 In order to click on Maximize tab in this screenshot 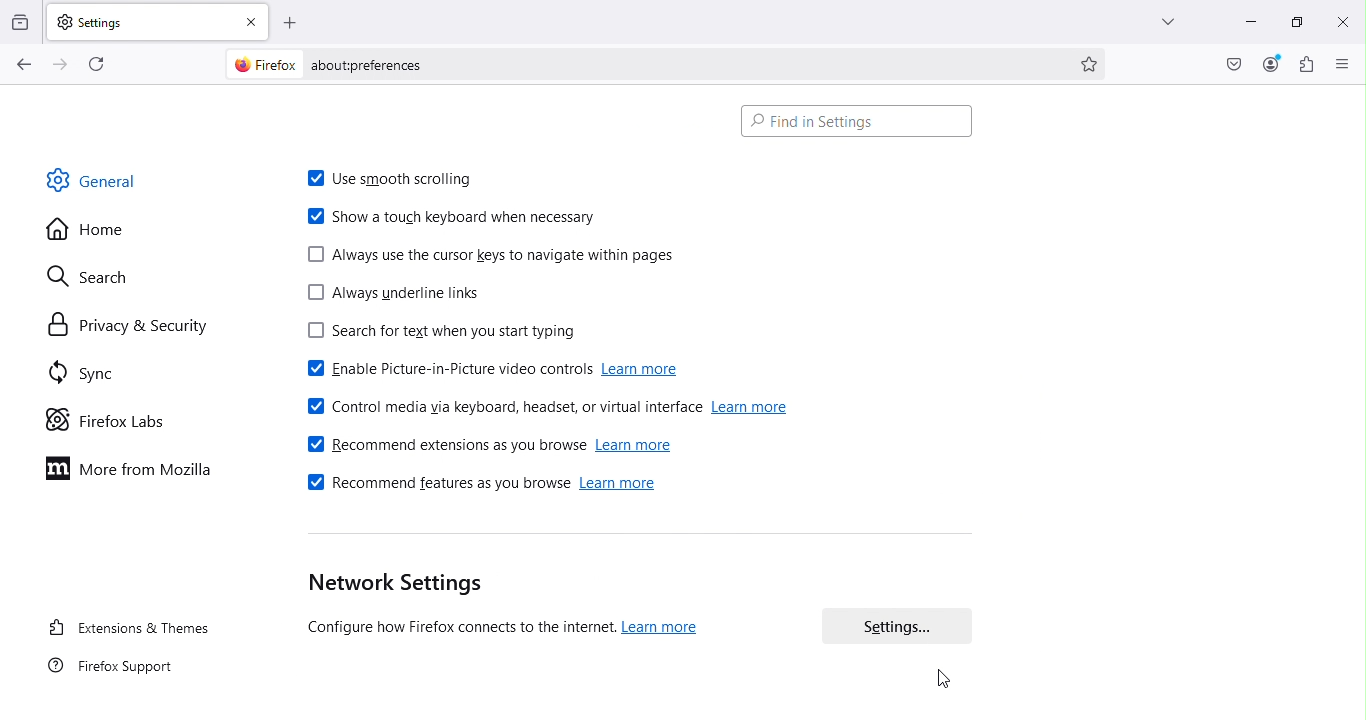, I will do `click(1293, 19)`.